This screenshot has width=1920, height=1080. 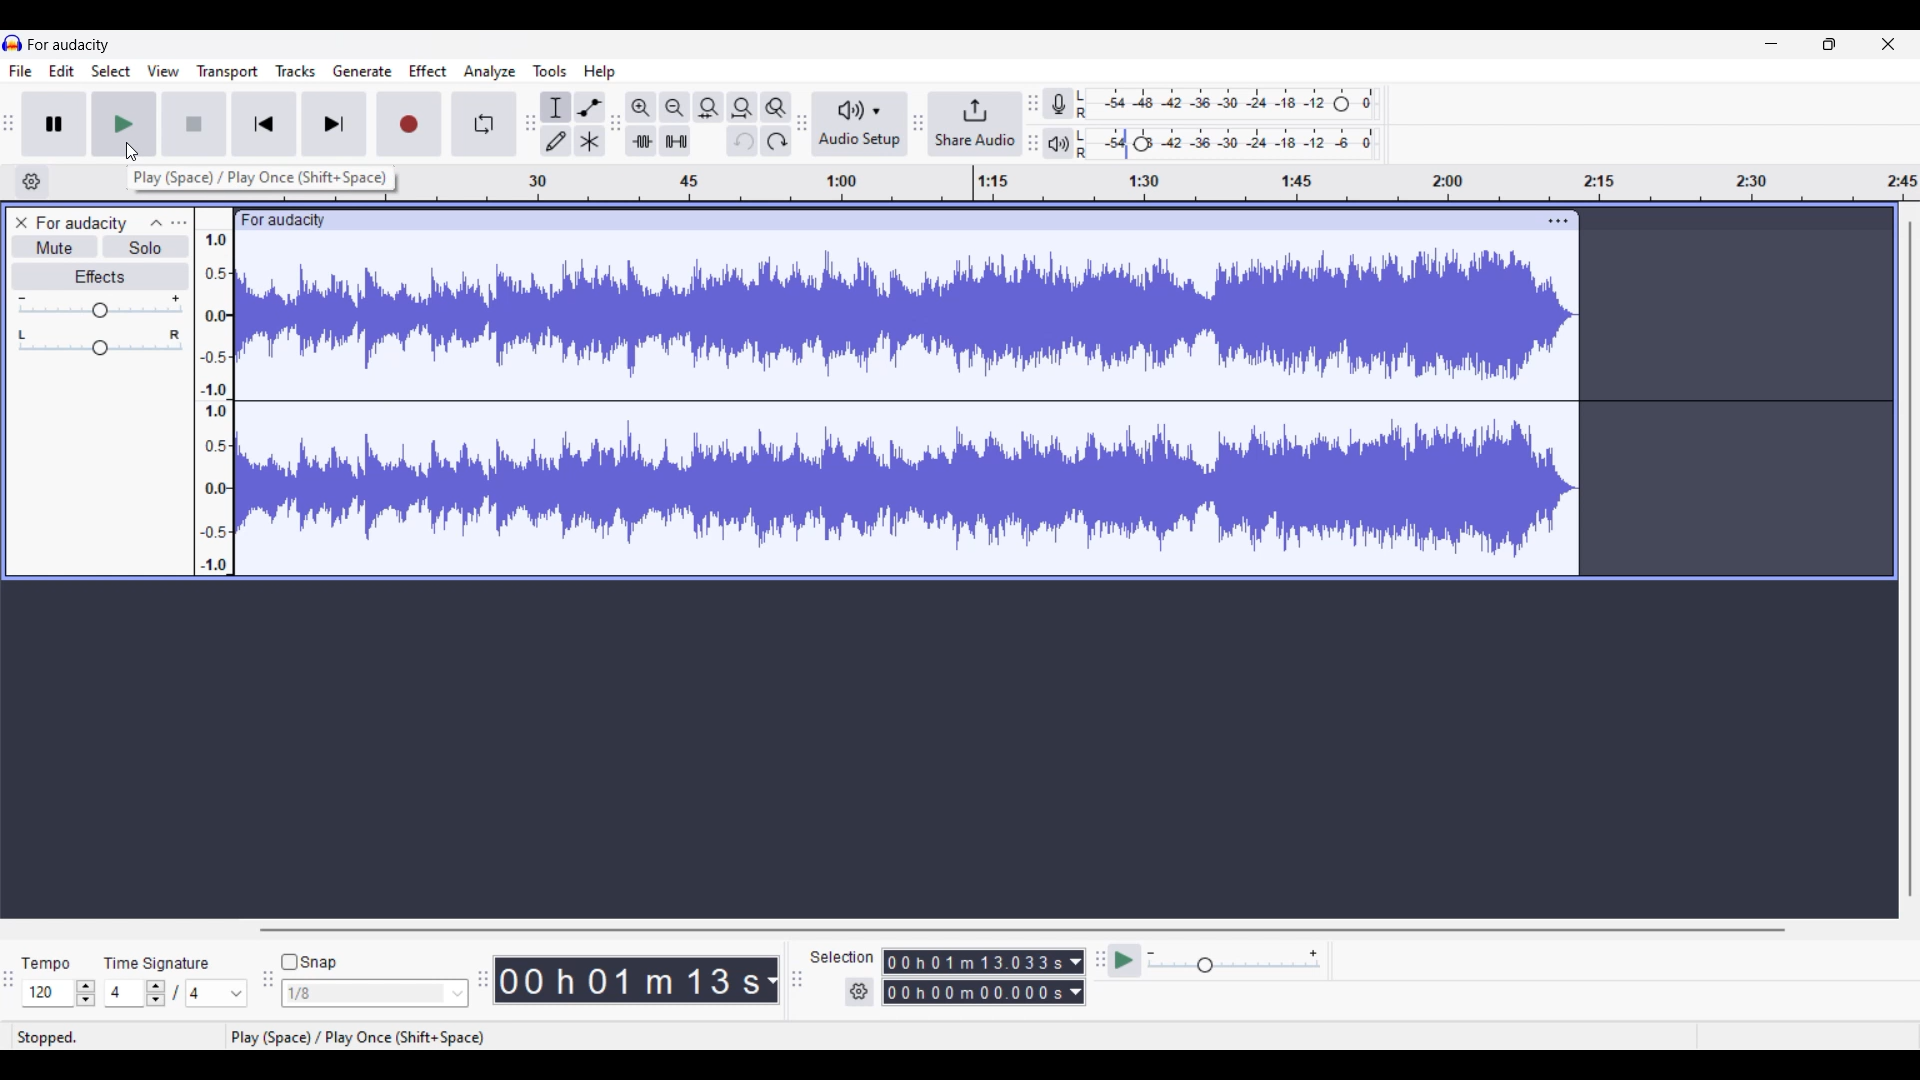 What do you see at coordinates (296, 70) in the screenshot?
I see `Tracks menu` at bounding box center [296, 70].